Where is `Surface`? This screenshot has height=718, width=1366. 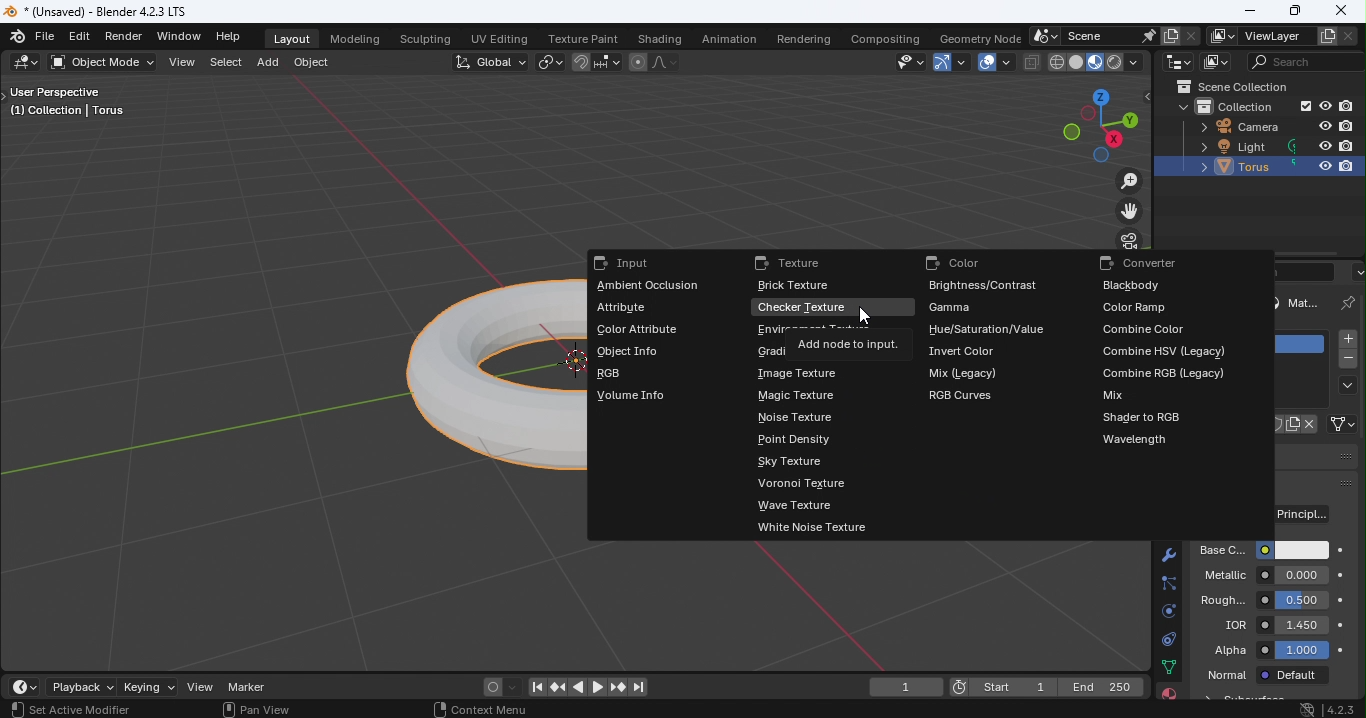 Surface is located at coordinates (1300, 513).